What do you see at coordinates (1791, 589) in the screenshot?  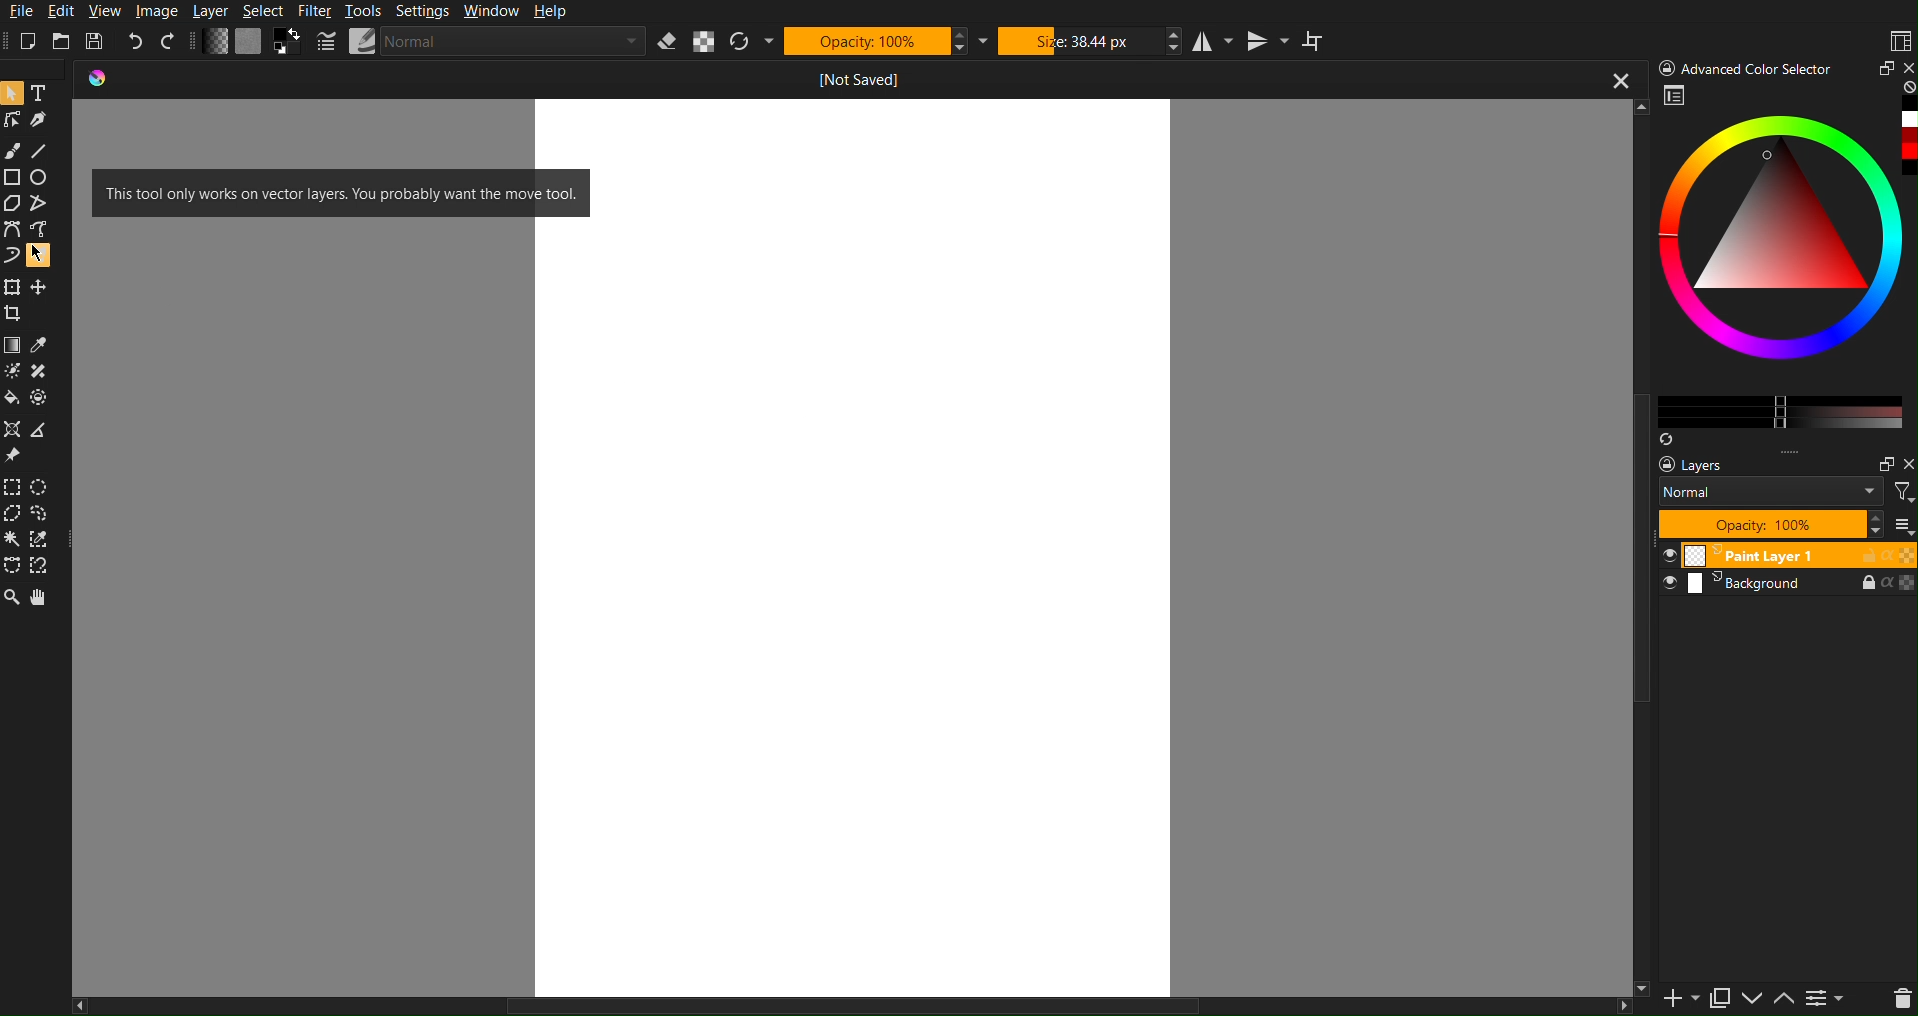 I see `background` at bounding box center [1791, 589].